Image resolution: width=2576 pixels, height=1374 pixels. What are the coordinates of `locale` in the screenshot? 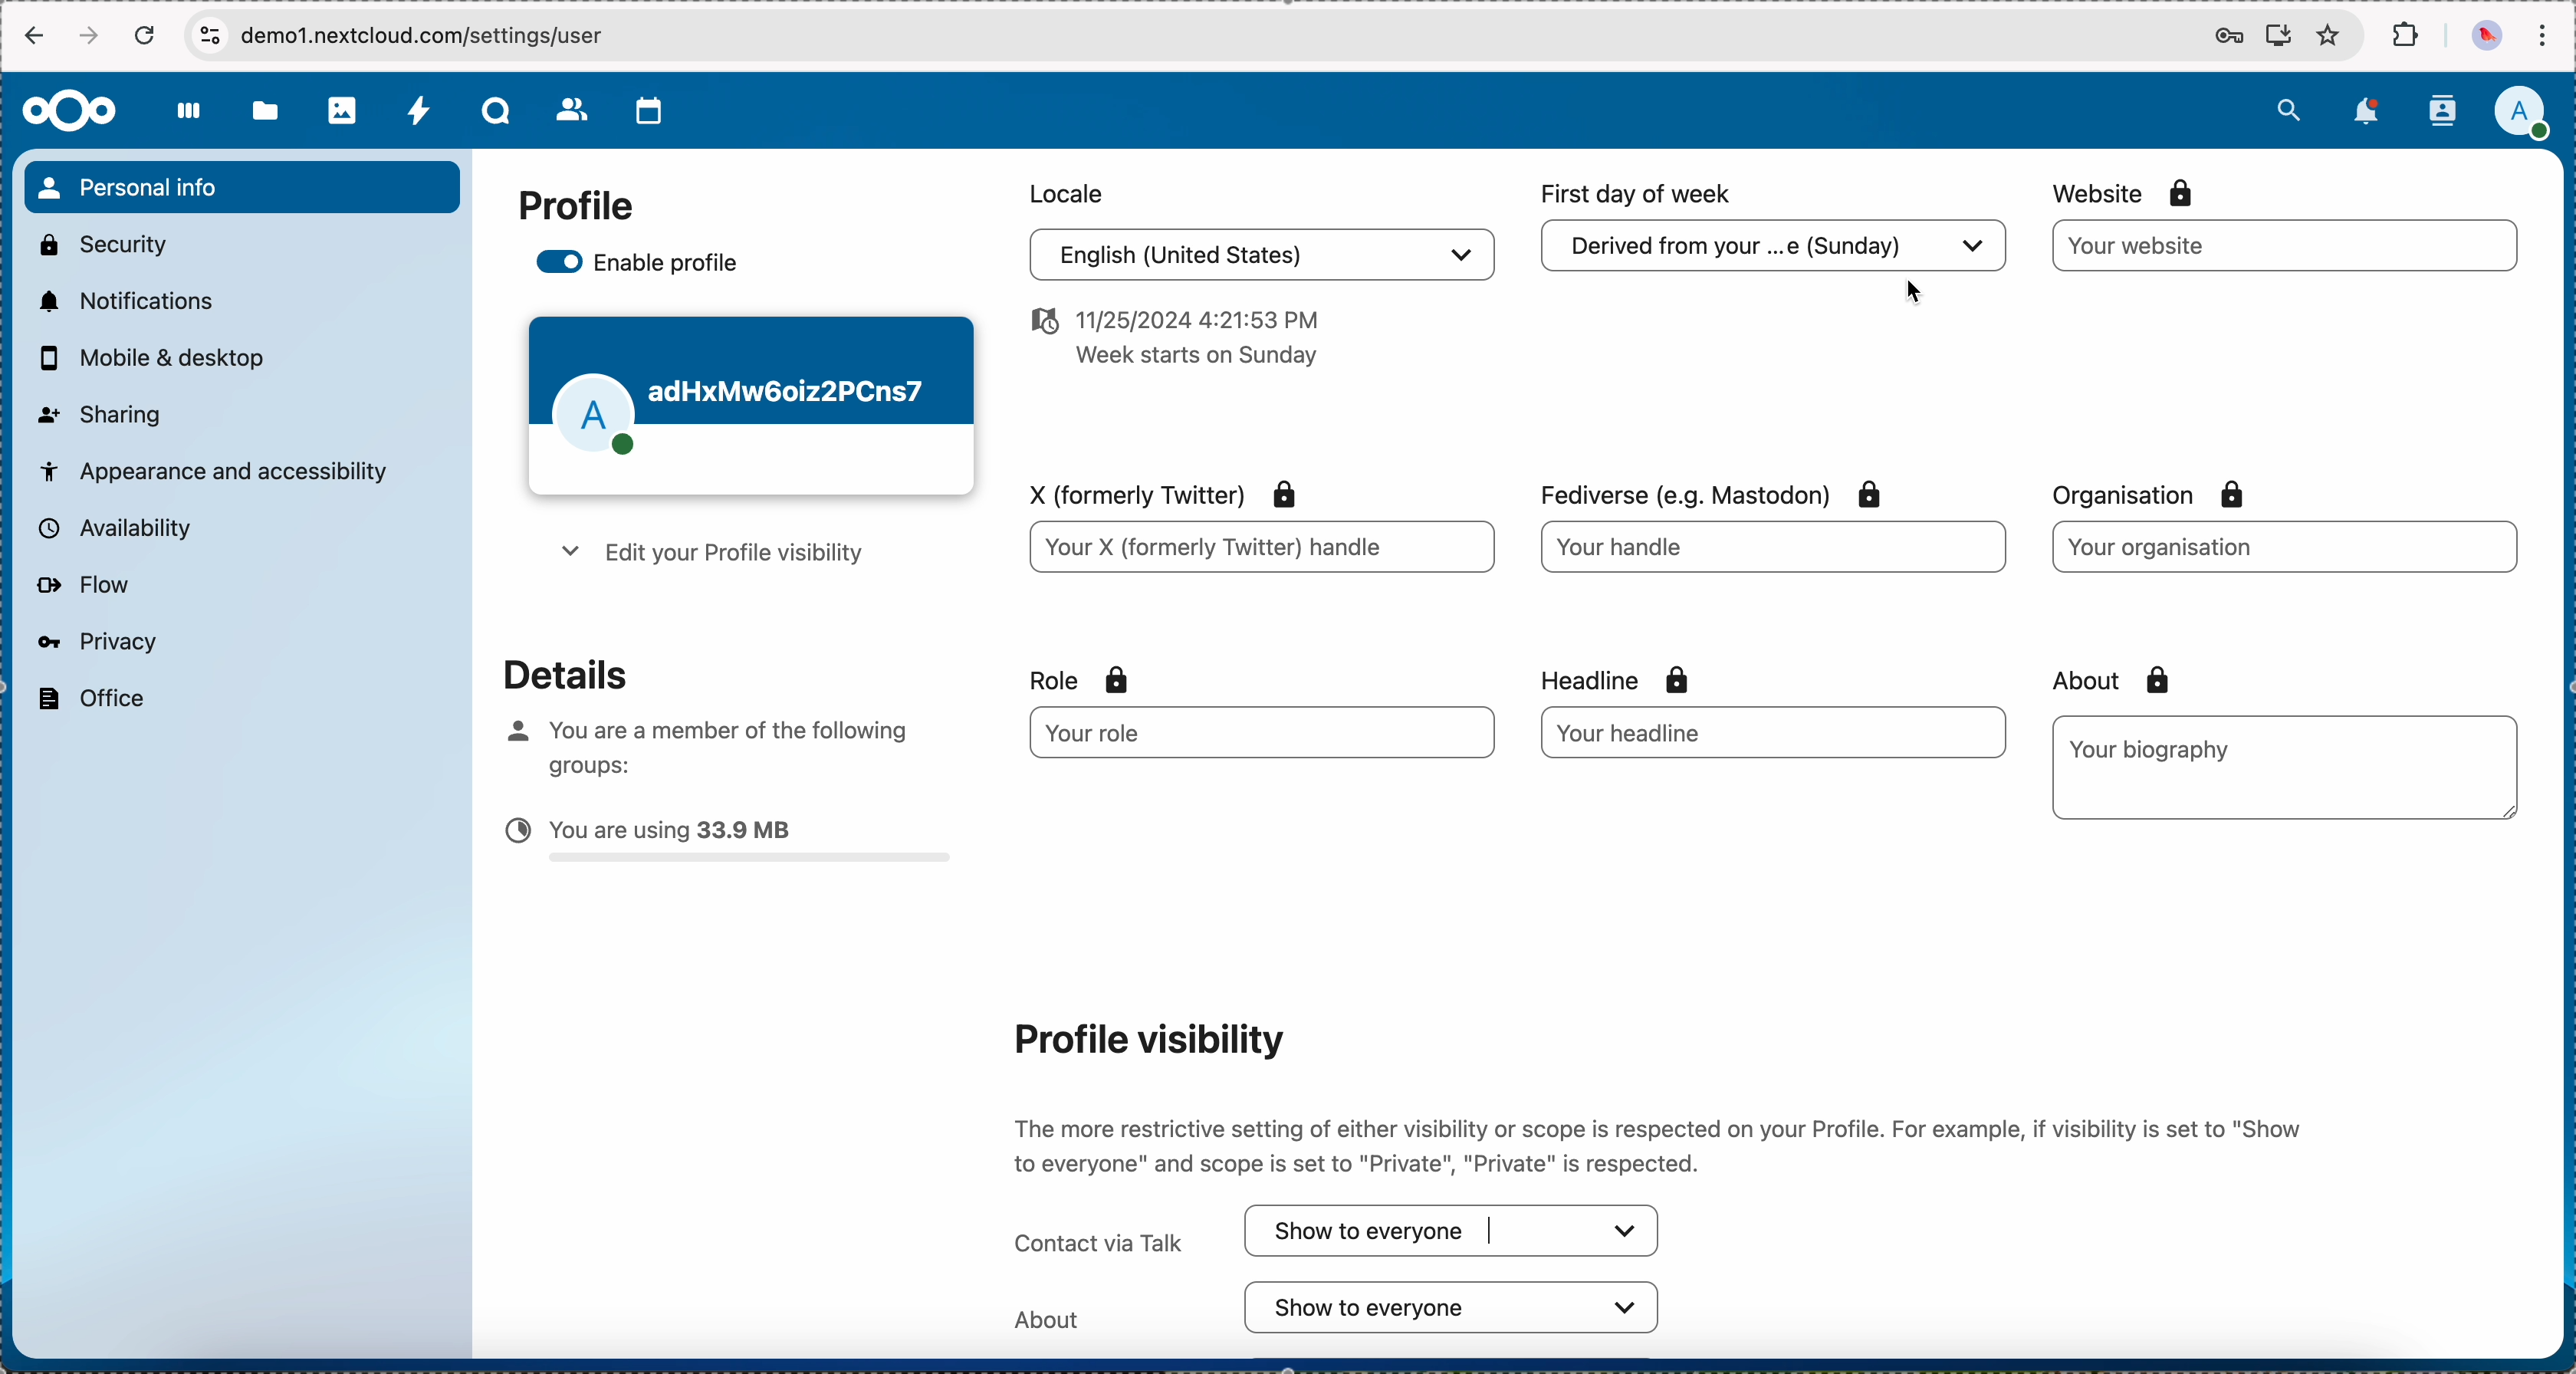 It's located at (1062, 191).